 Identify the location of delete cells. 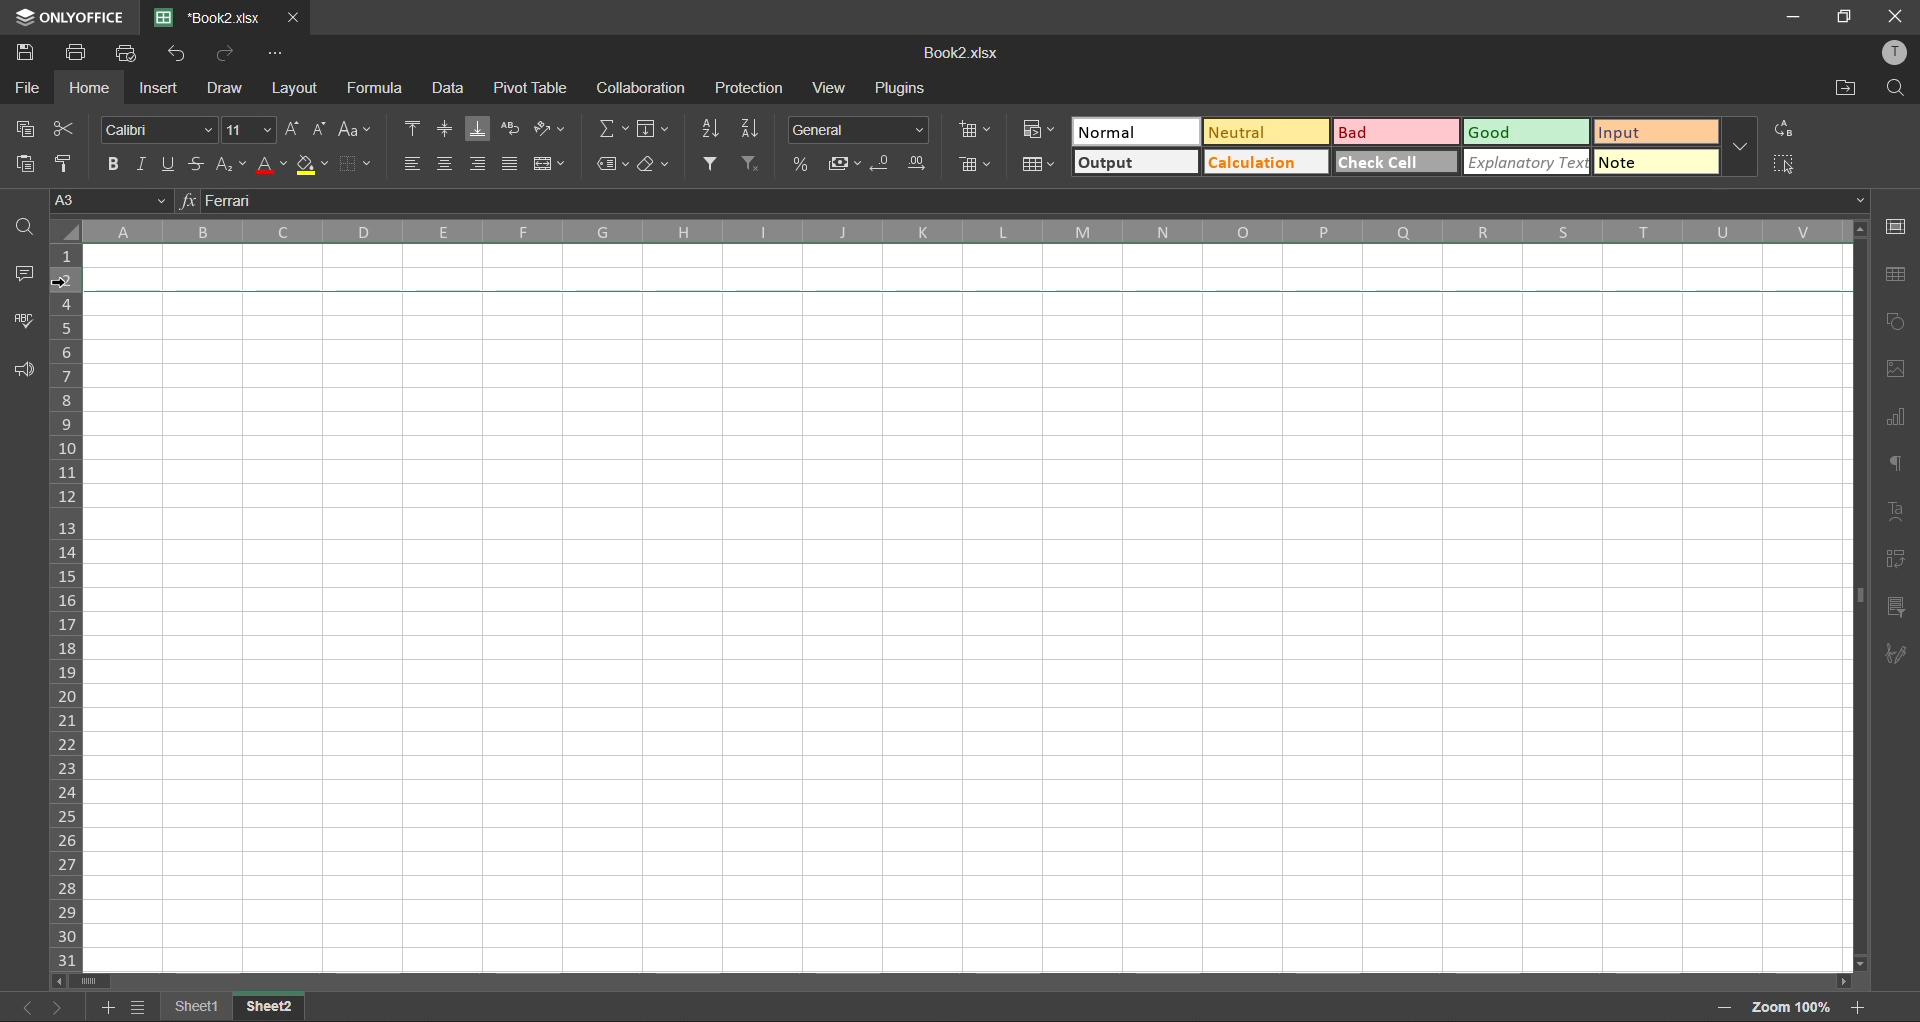
(977, 166).